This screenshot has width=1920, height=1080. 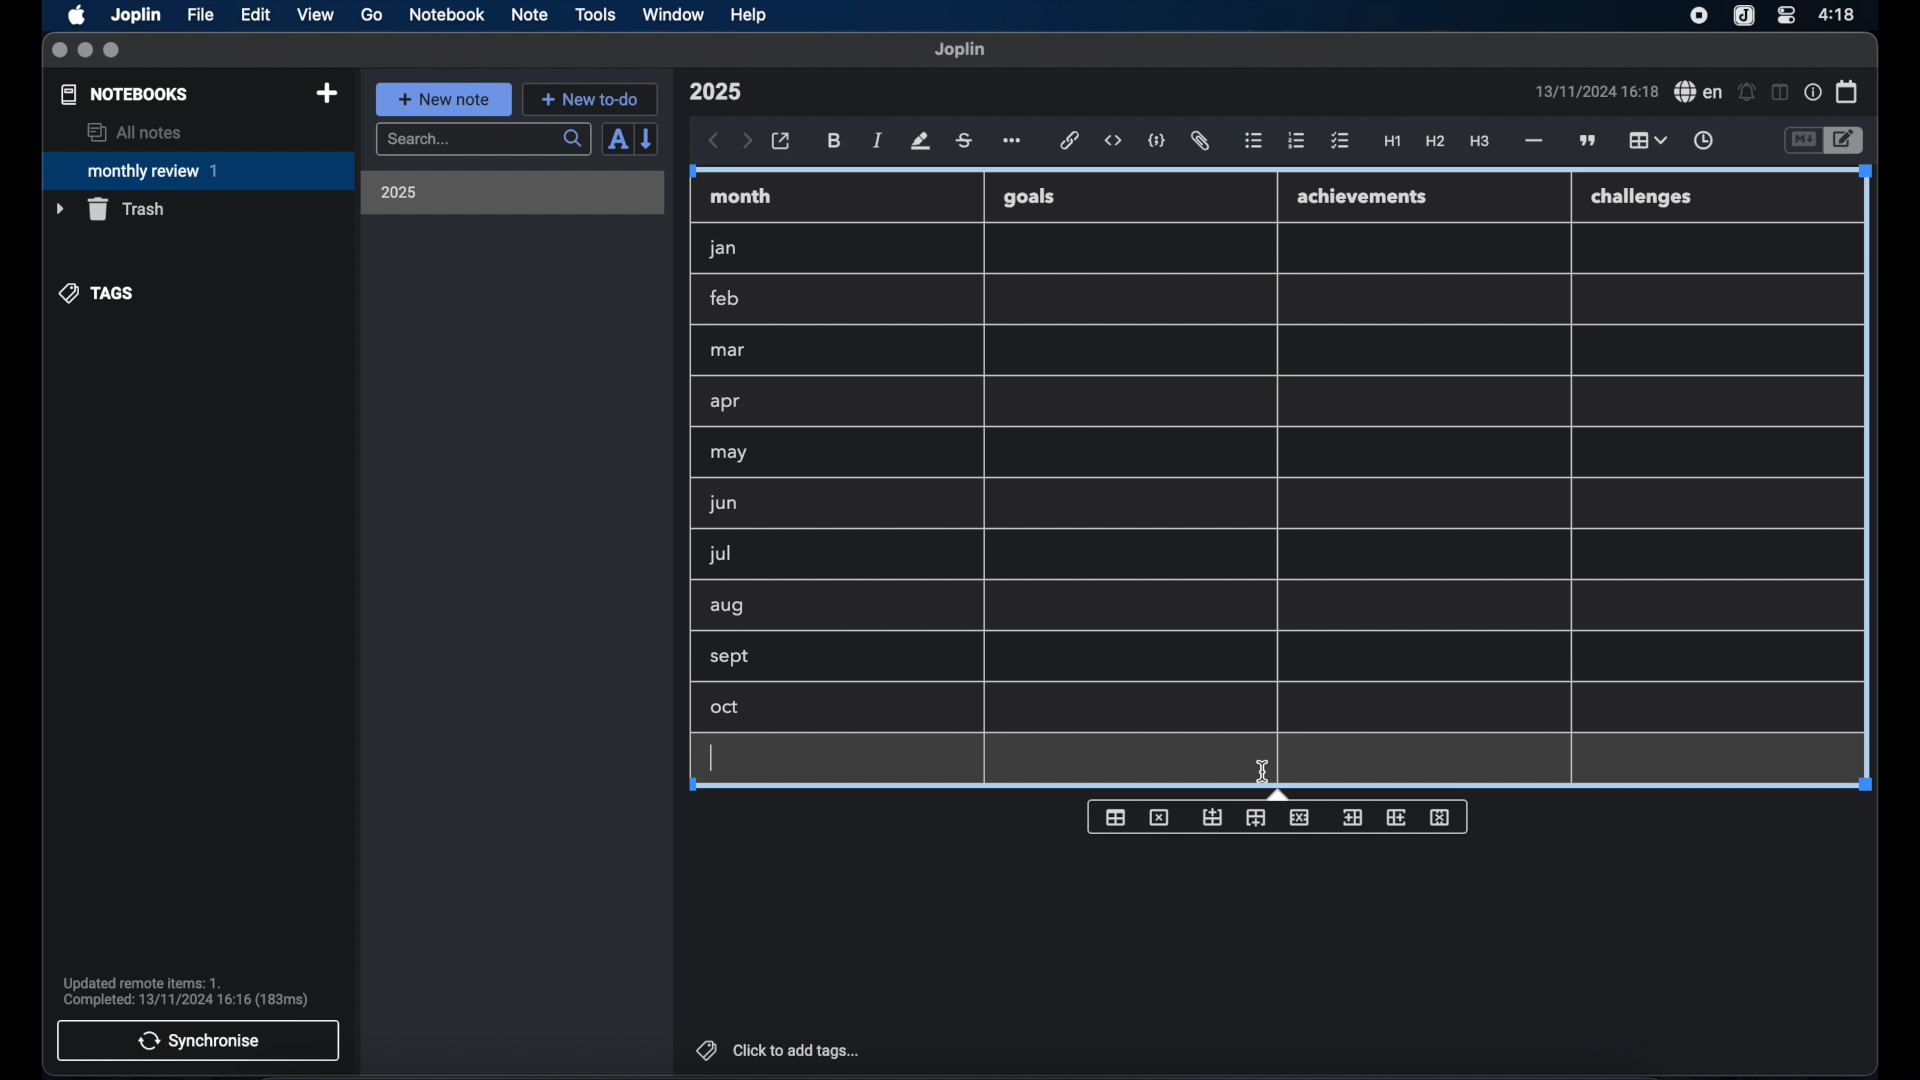 What do you see at coordinates (1643, 198) in the screenshot?
I see `challenges` at bounding box center [1643, 198].